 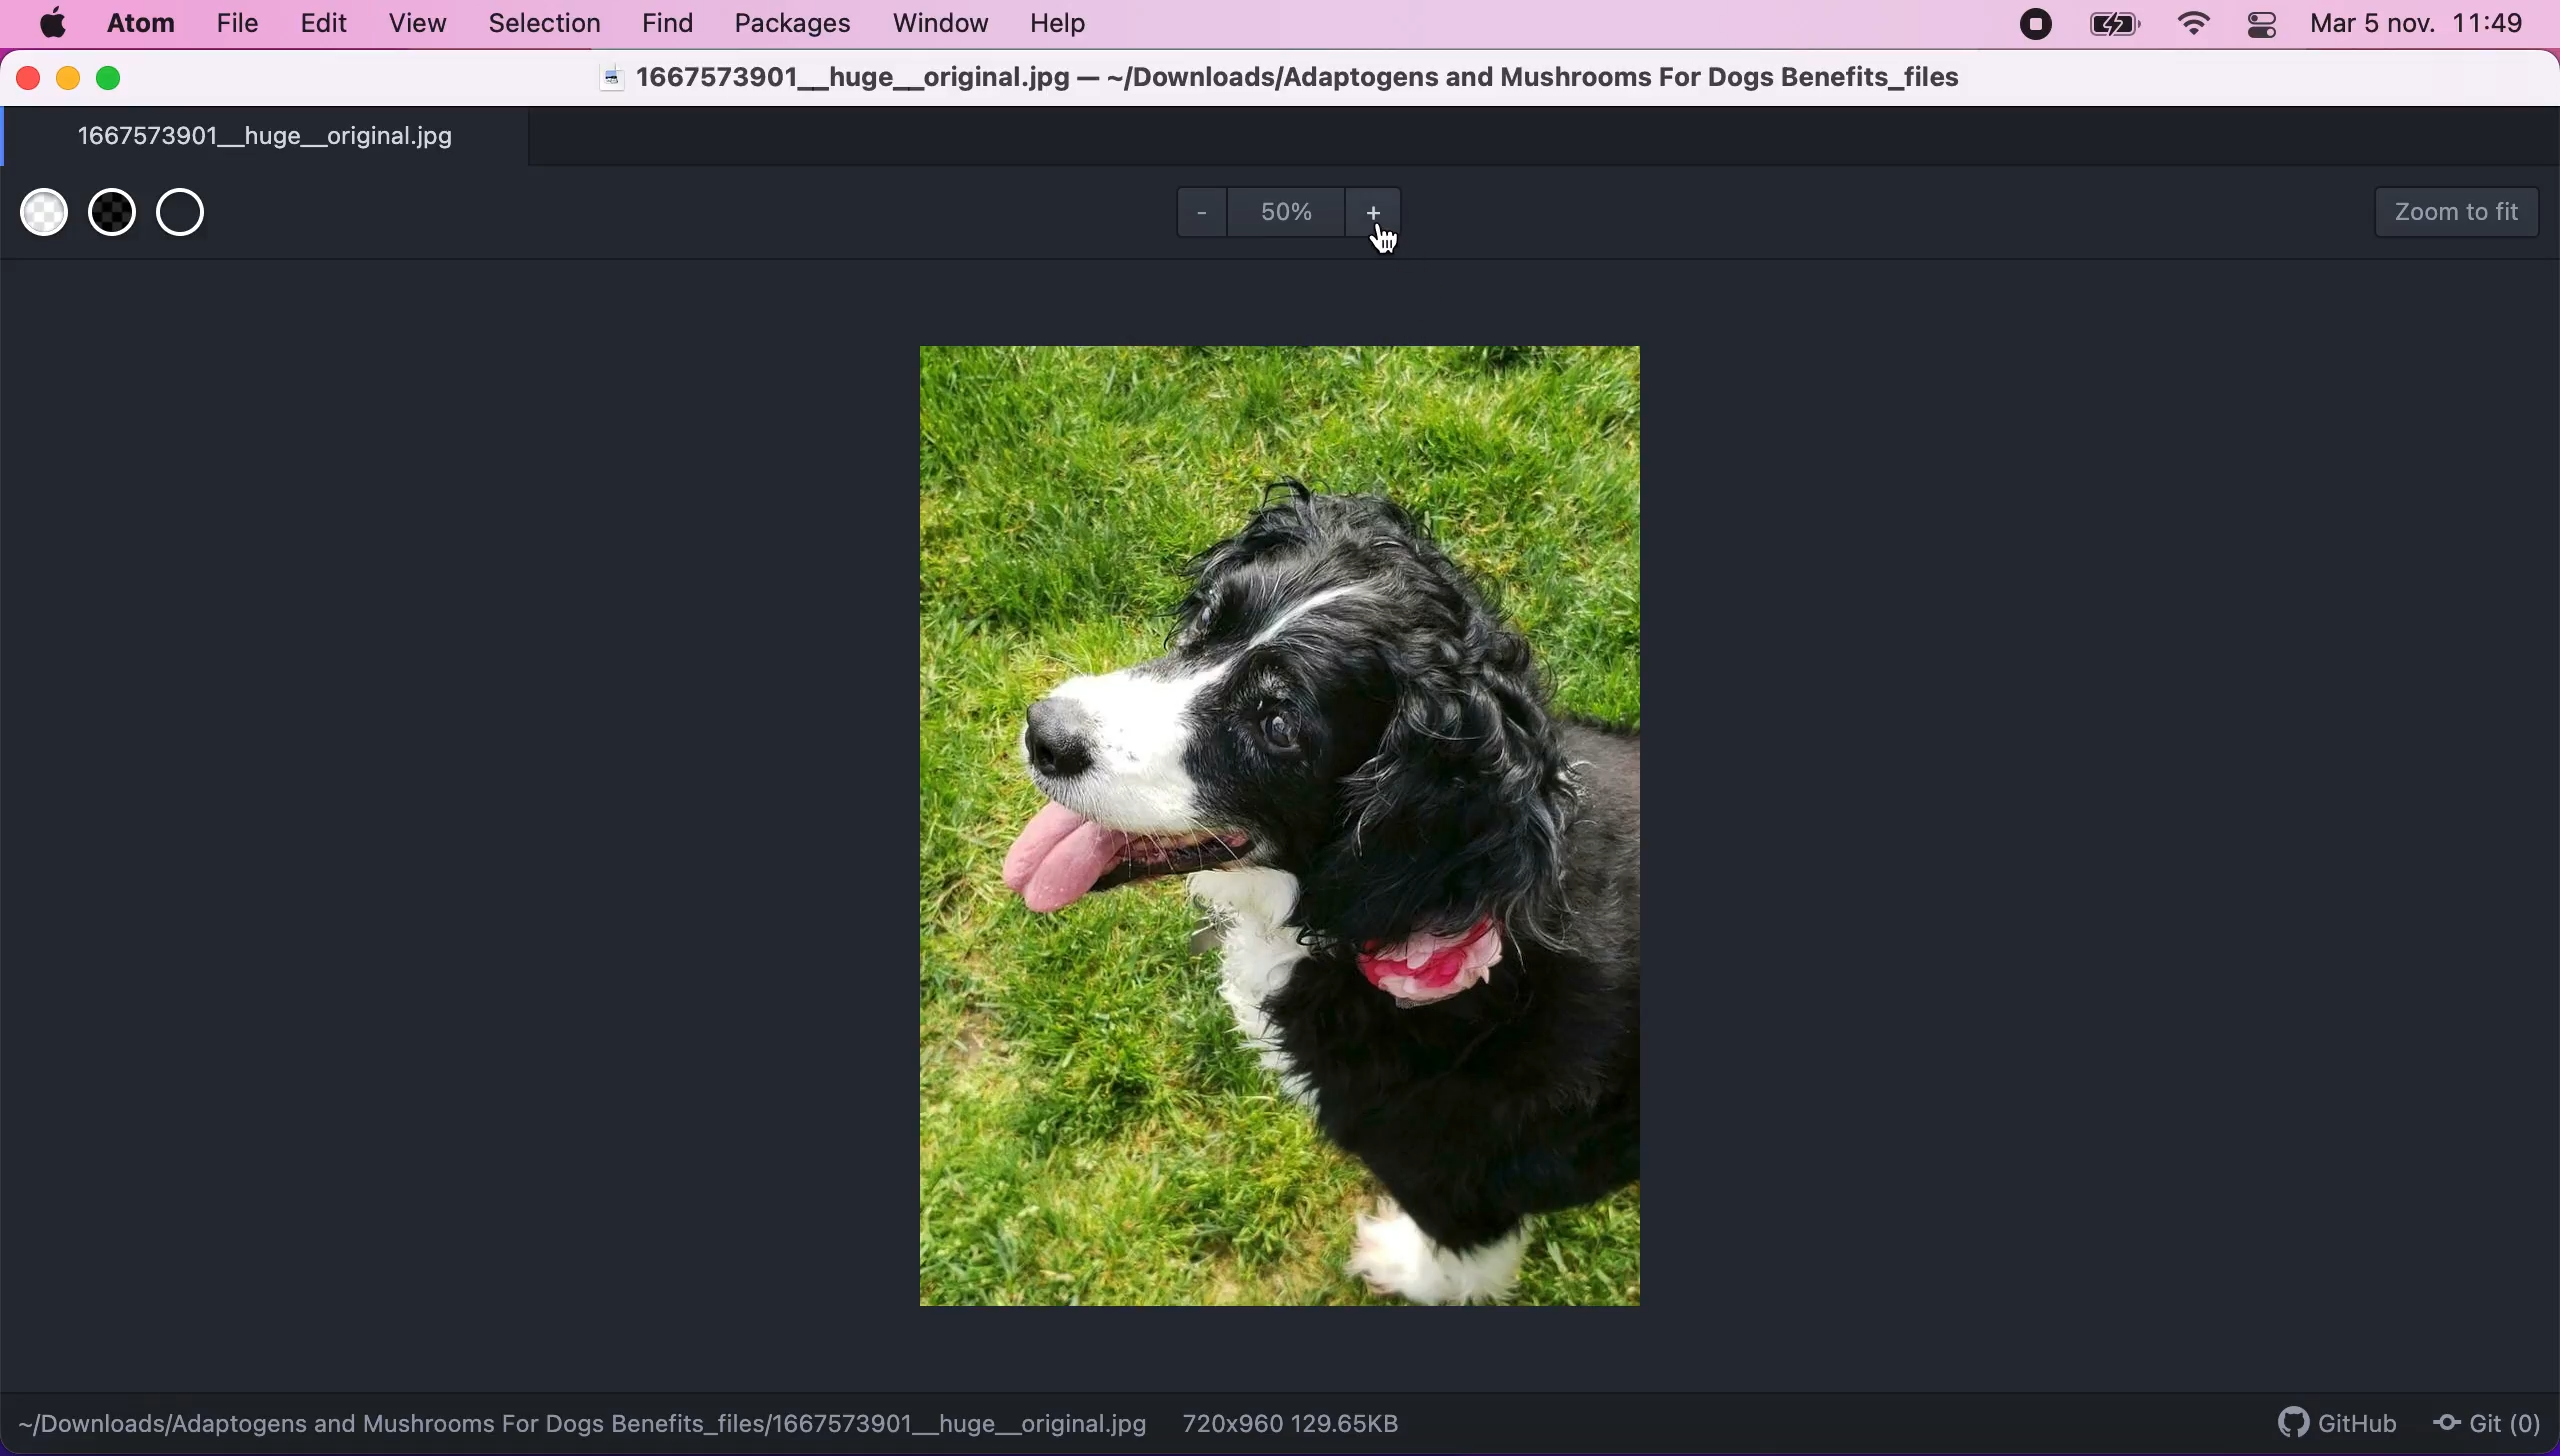 What do you see at coordinates (546, 23) in the screenshot?
I see `selection` at bounding box center [546, 23].